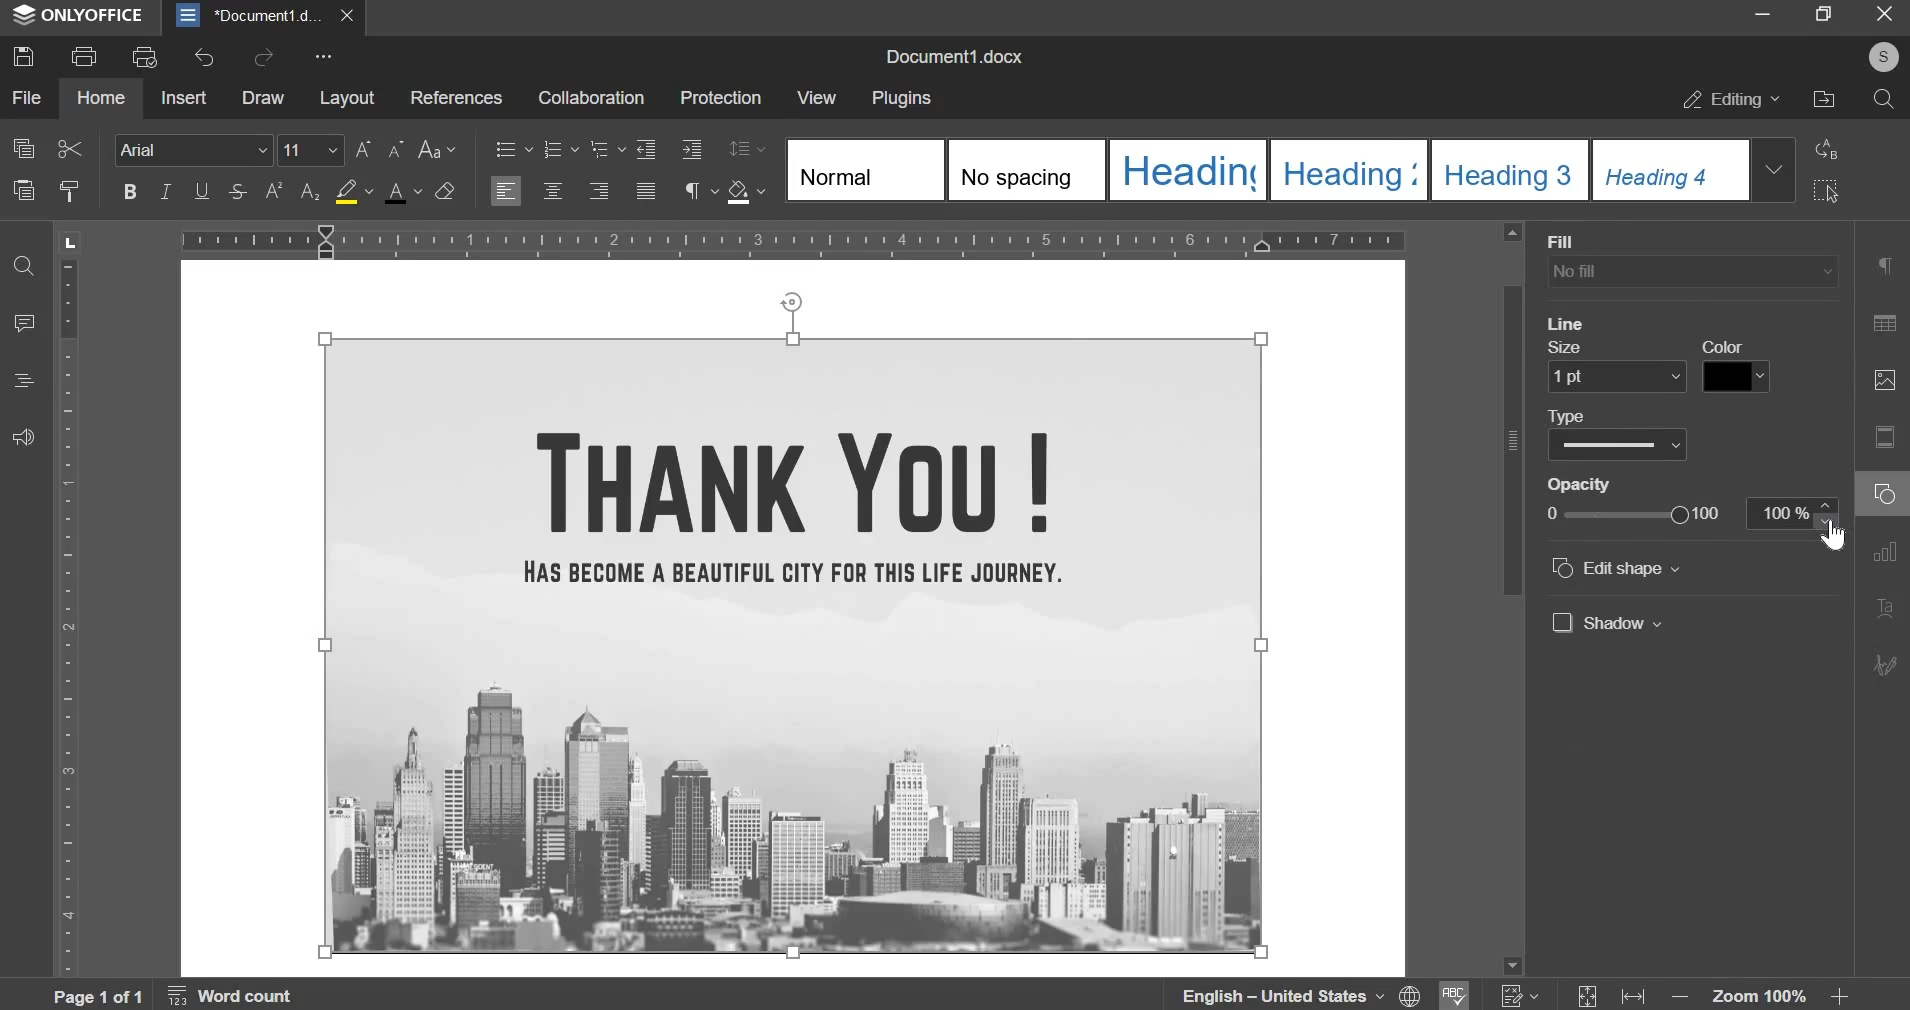 Image resolution: width=1910 pixels, height=1010 pixels. What do you see at coordinates (1828, 191) in the screenshot?
I see `select` at bounding box center [1828, 191].